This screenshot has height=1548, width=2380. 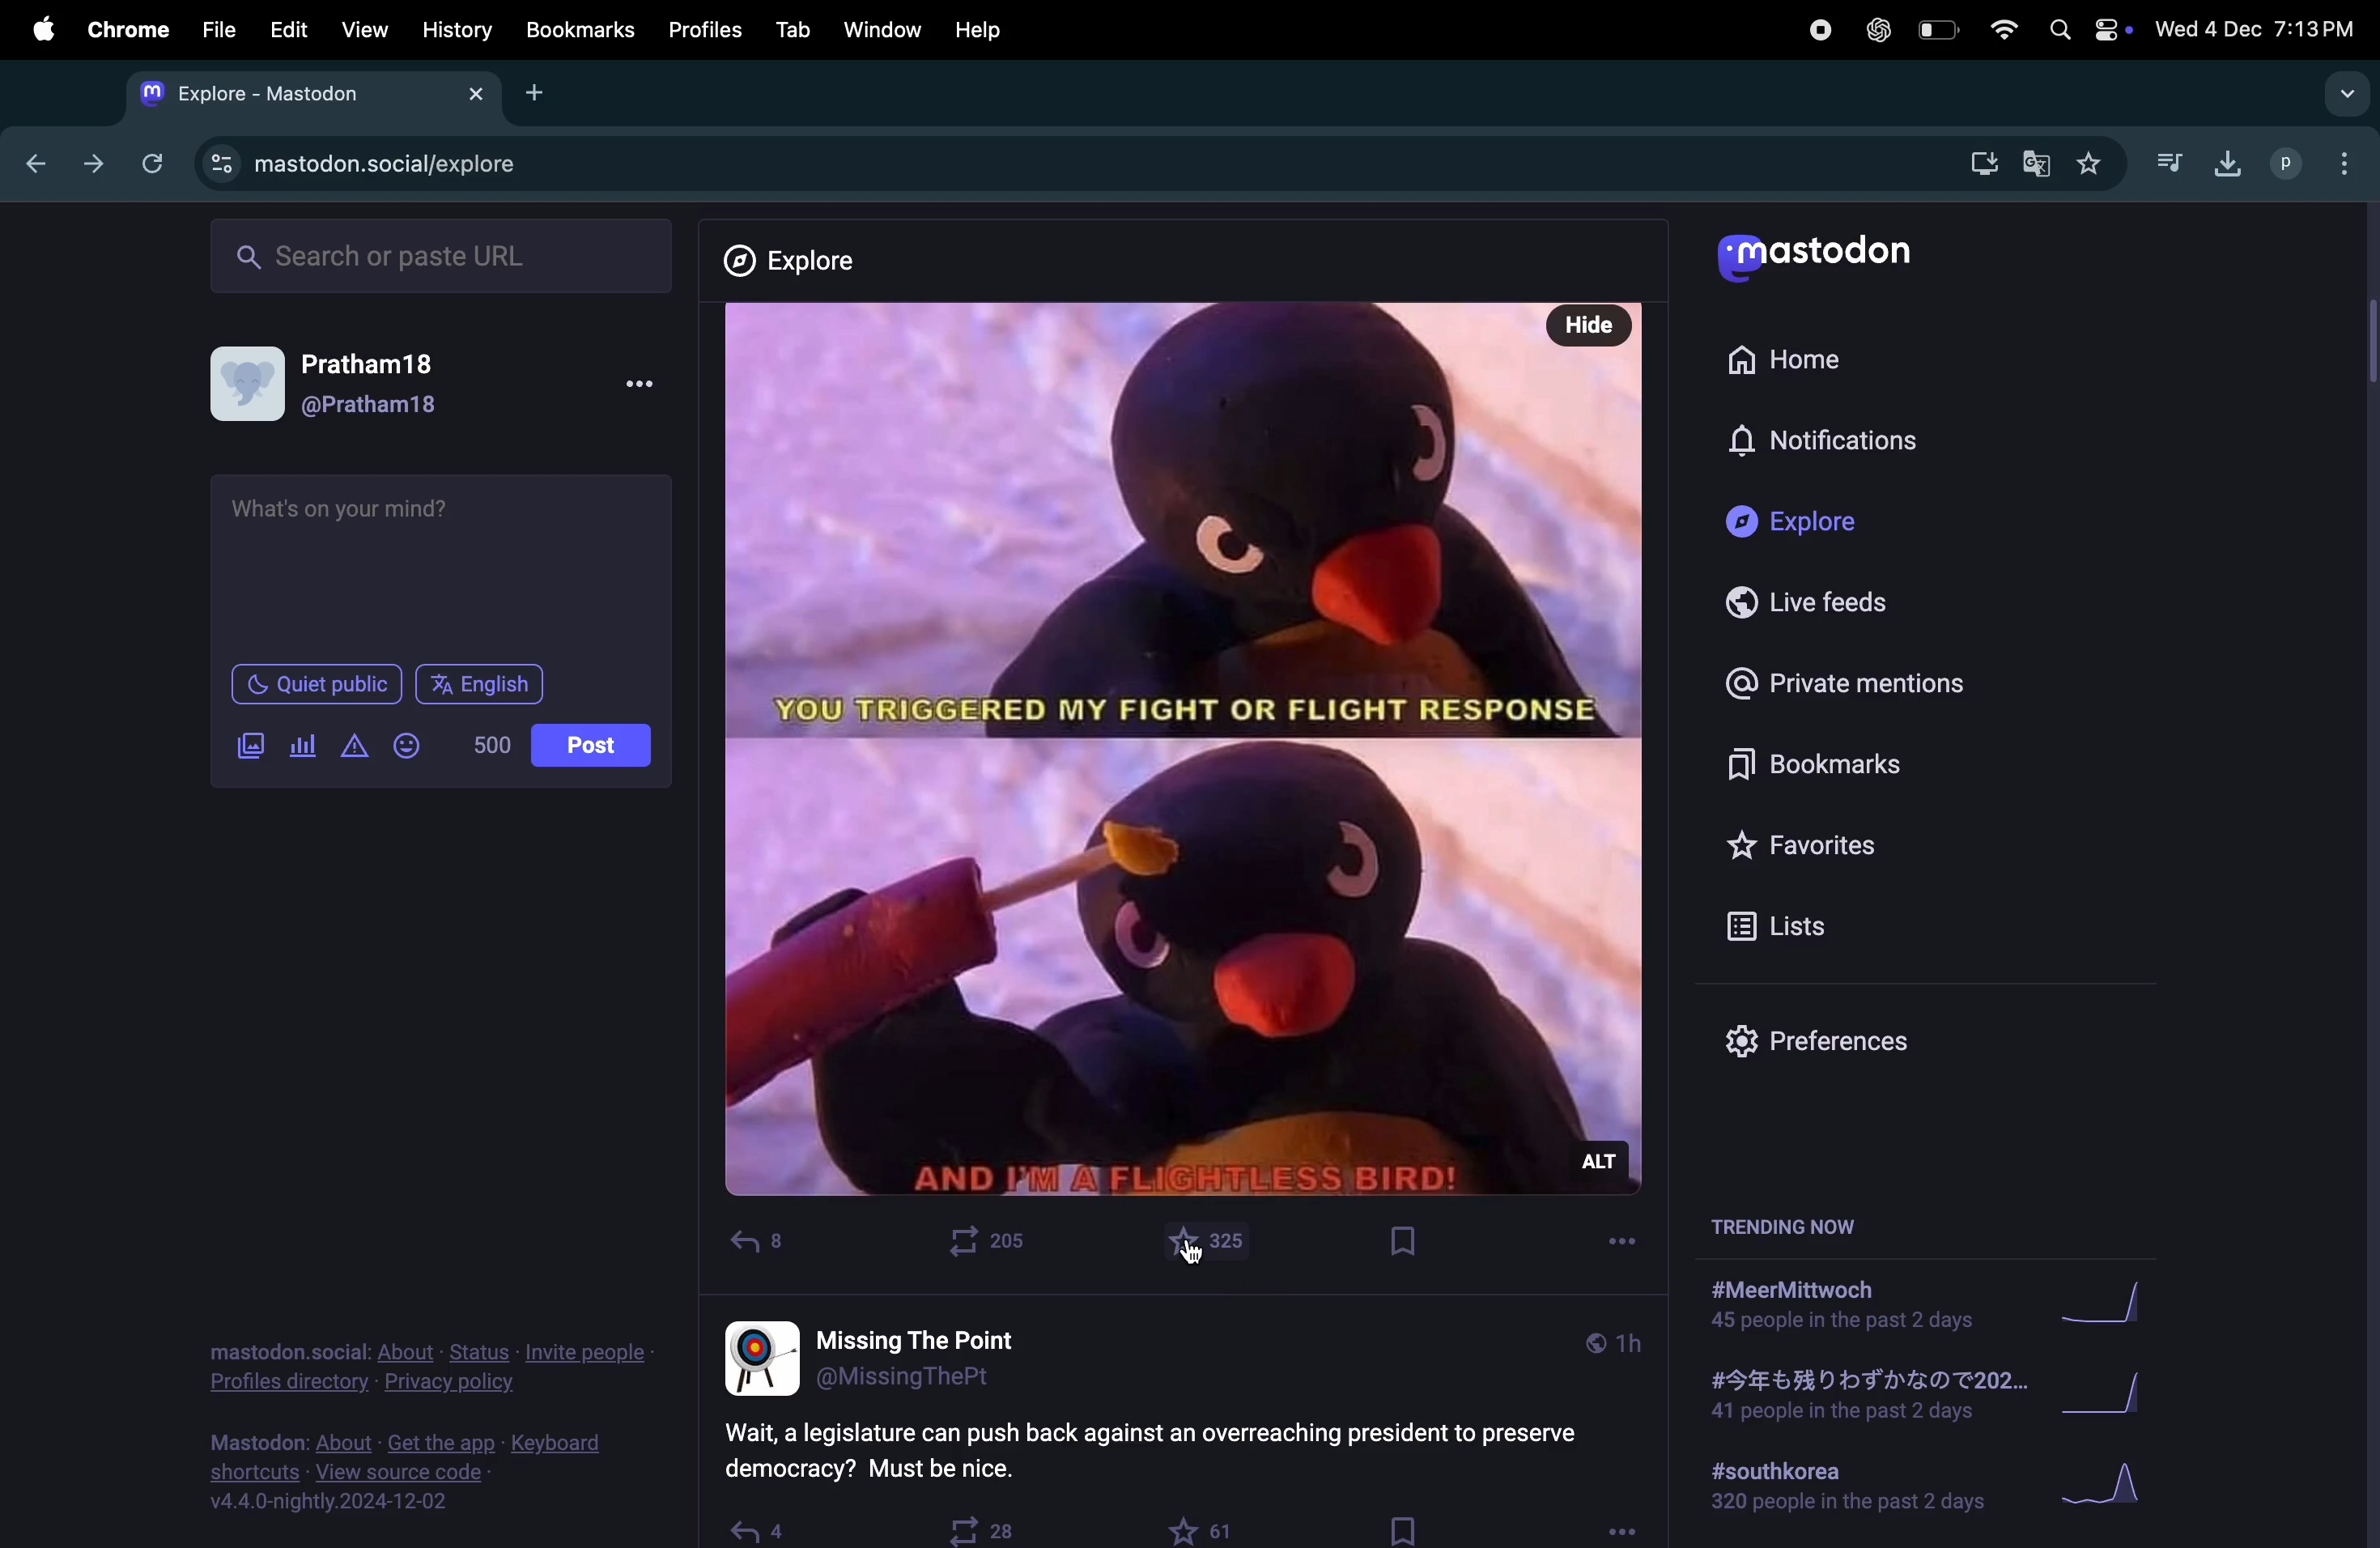 What do you see at coordinates (1620, 1529) in the screenshot?
I see `options` at bounding box center [1620, 1529].